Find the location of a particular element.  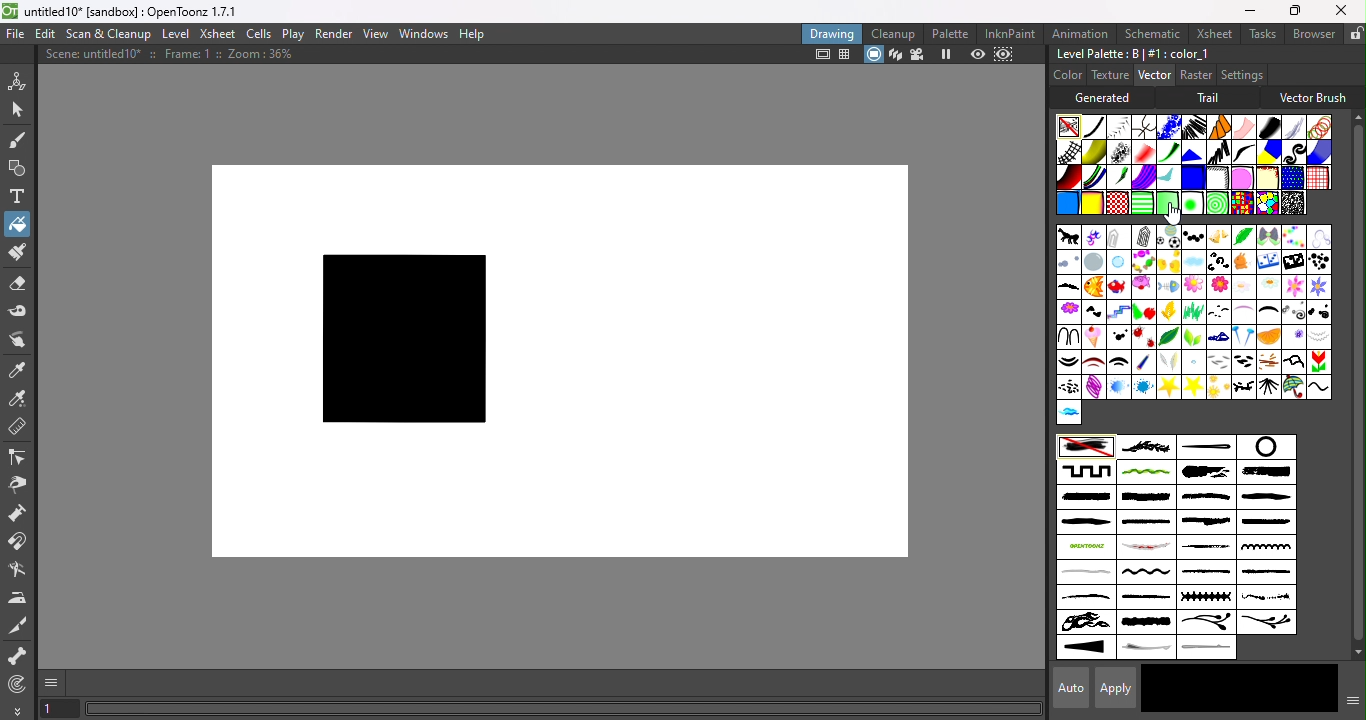

Skeletal tool is located at coordinates (18, 657).